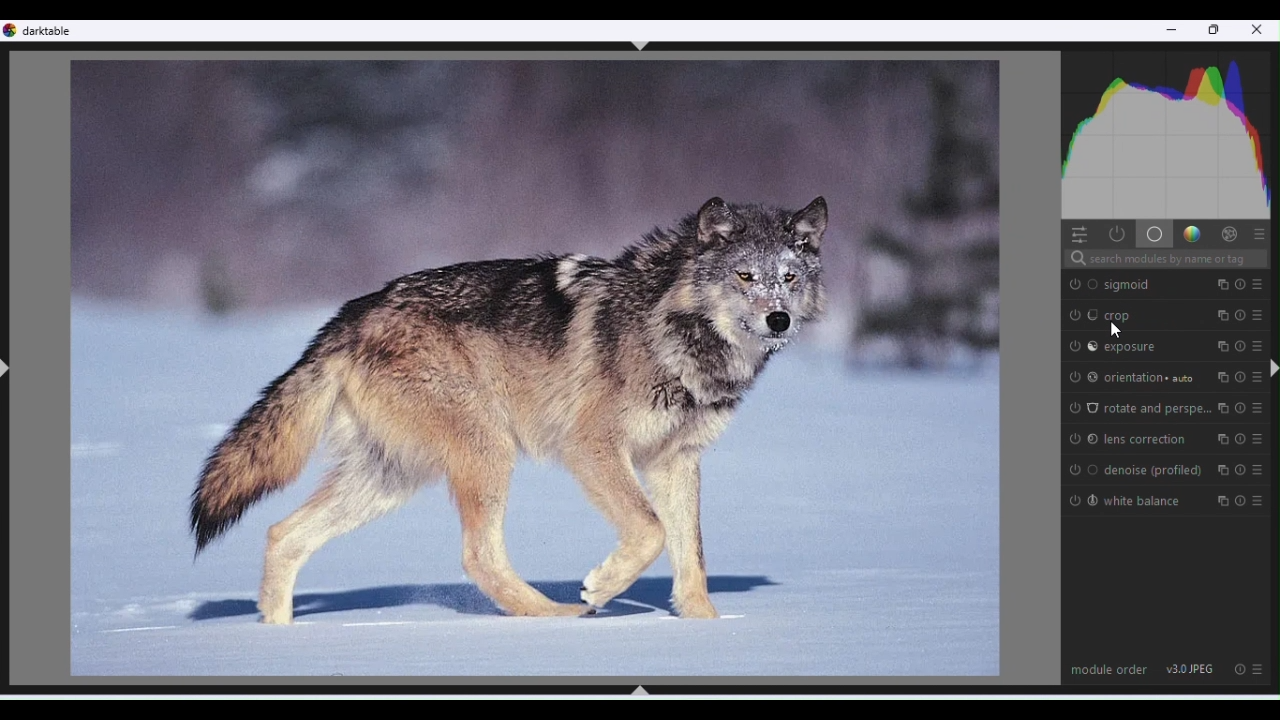  Describe the element at coordinates (1229, 233) in the screenshot. I see `Effects` at that location.